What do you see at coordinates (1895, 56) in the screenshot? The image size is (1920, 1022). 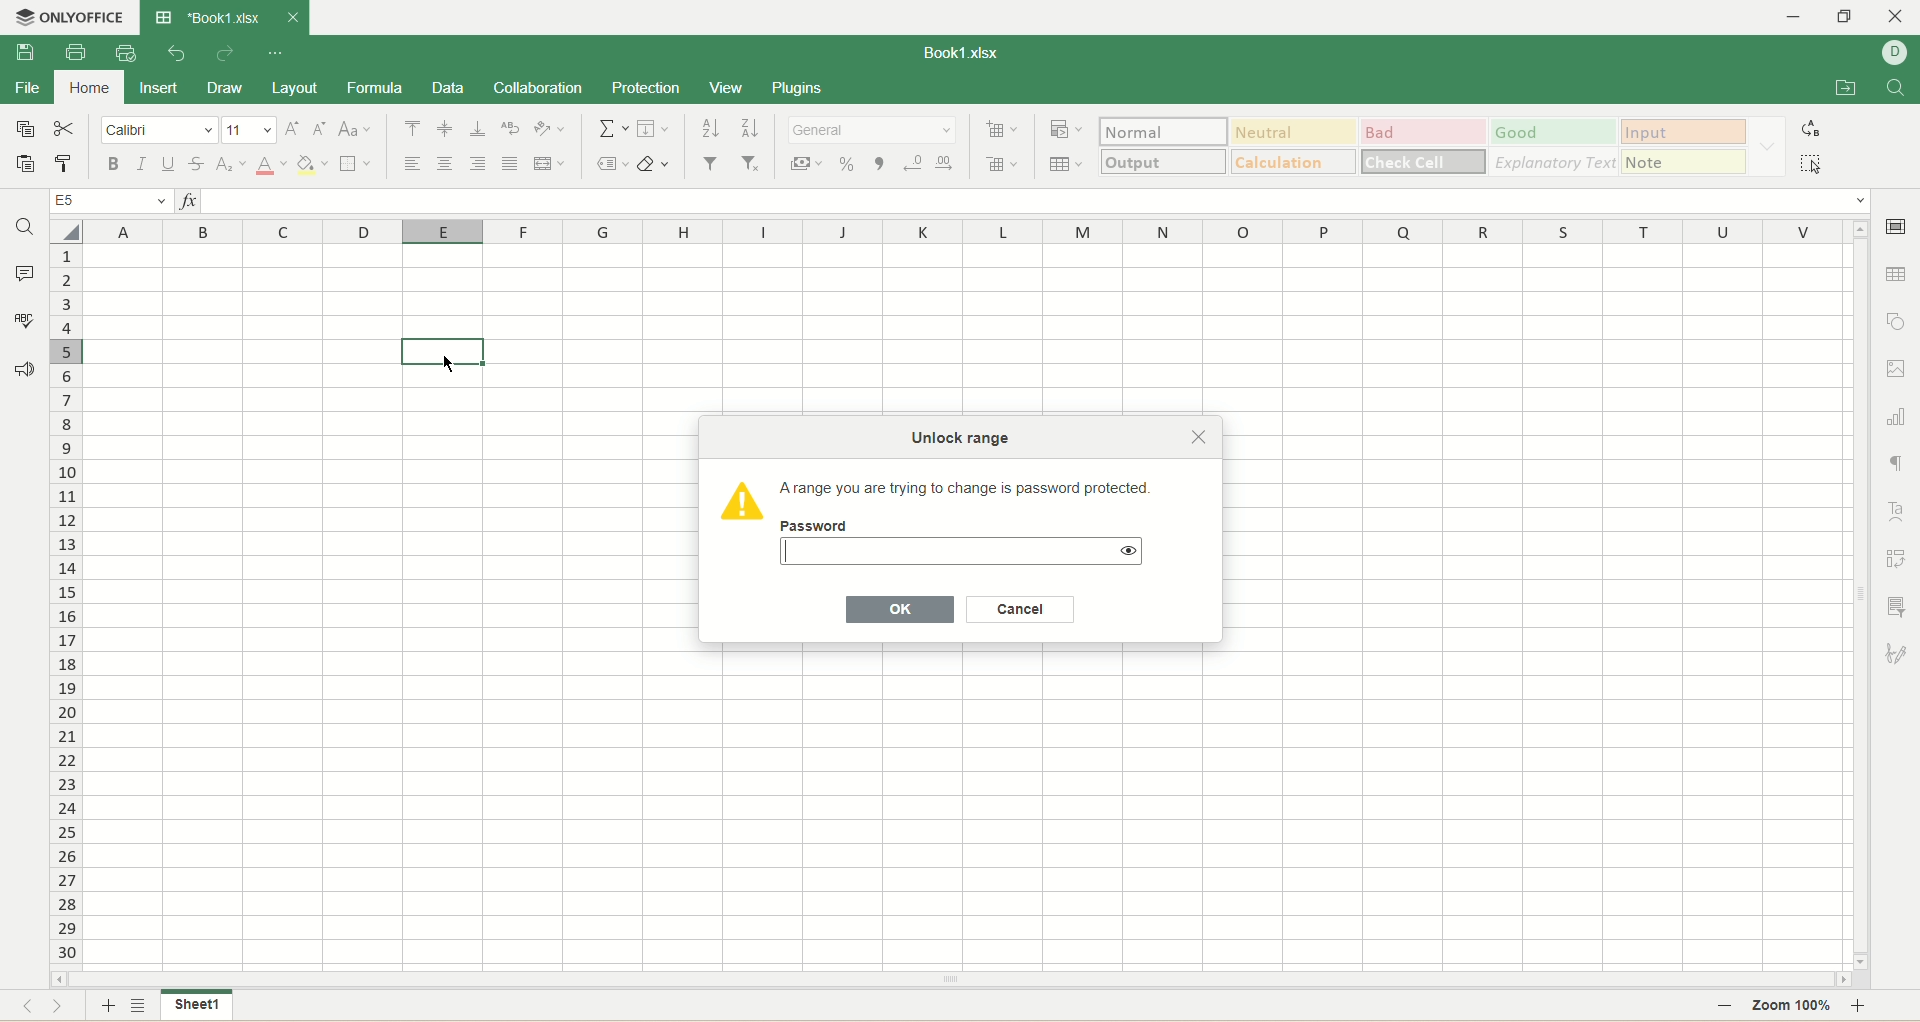 I see `username` at bounding box center [1895, 56].